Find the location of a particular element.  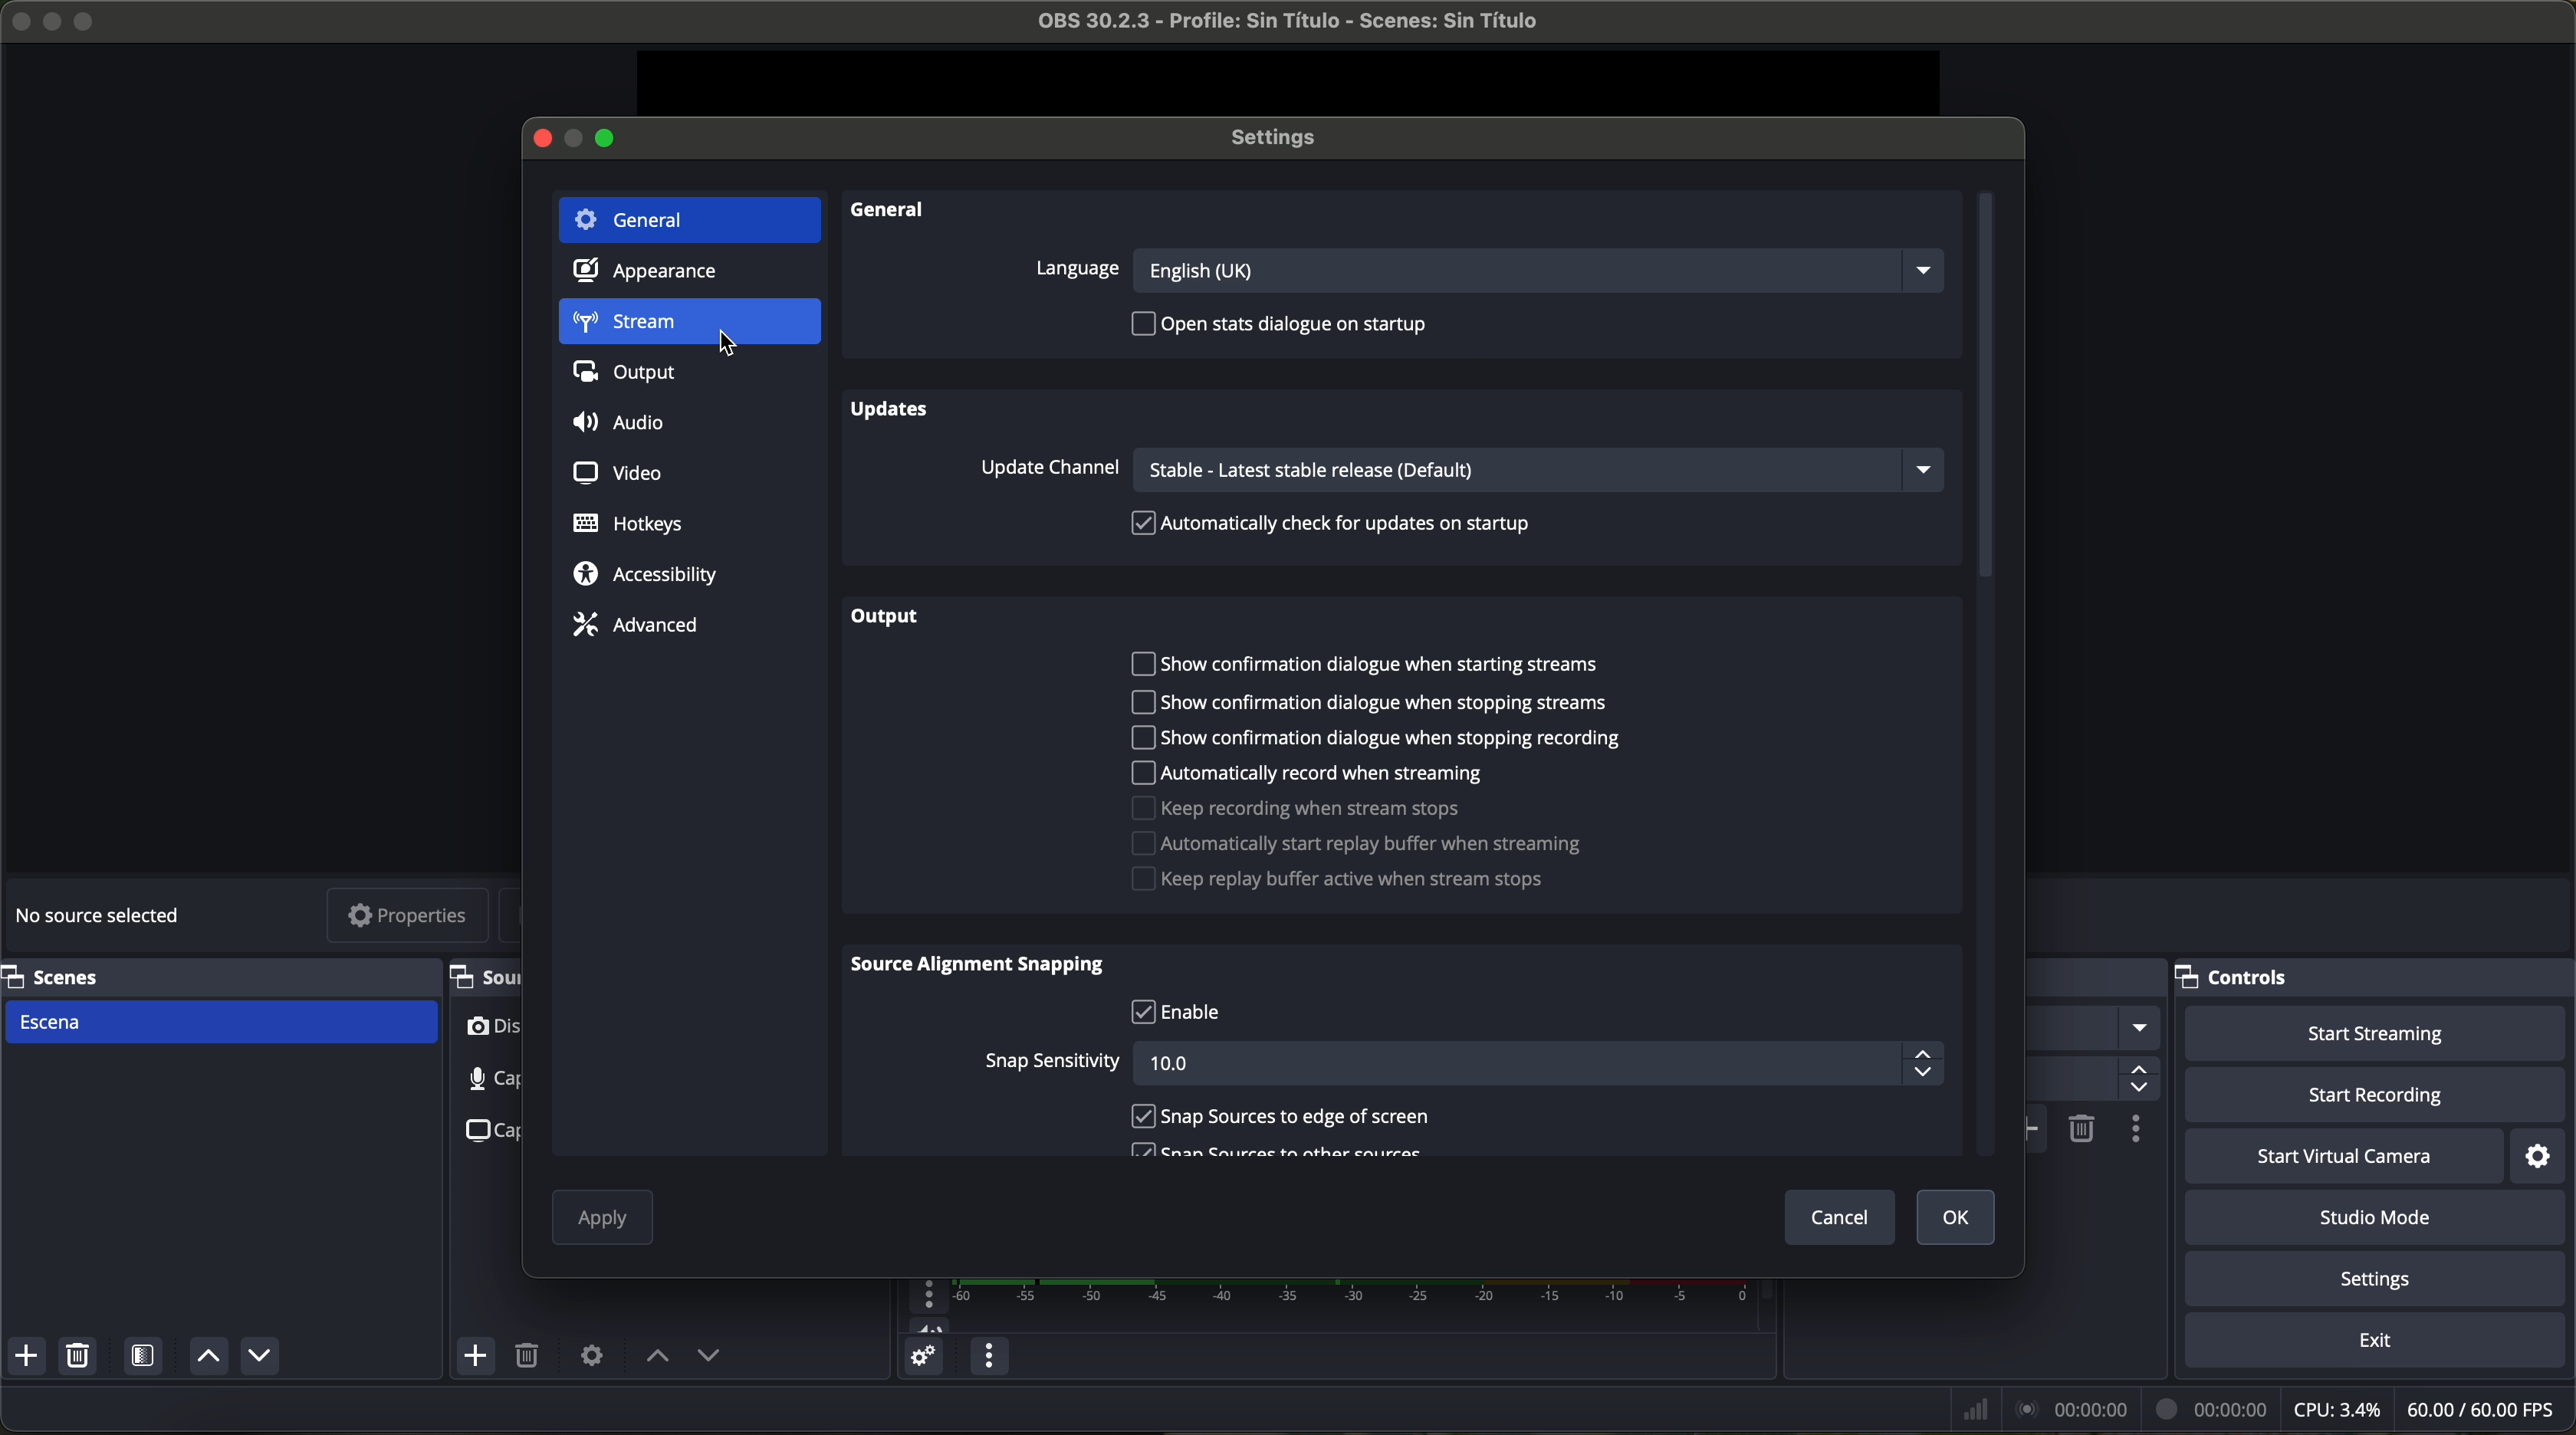

add sources is located at coordinates (478, 1357).